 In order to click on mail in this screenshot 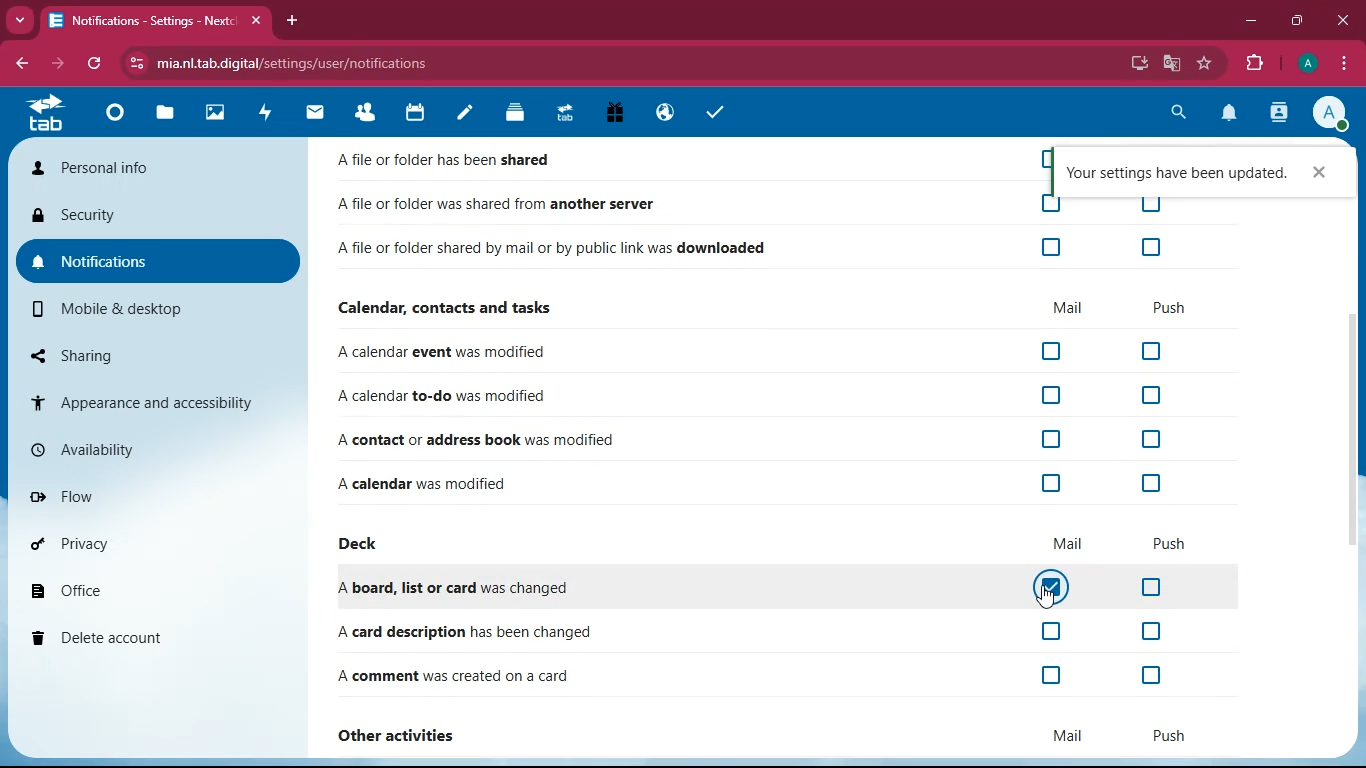, I will do `click(316, 114)`.